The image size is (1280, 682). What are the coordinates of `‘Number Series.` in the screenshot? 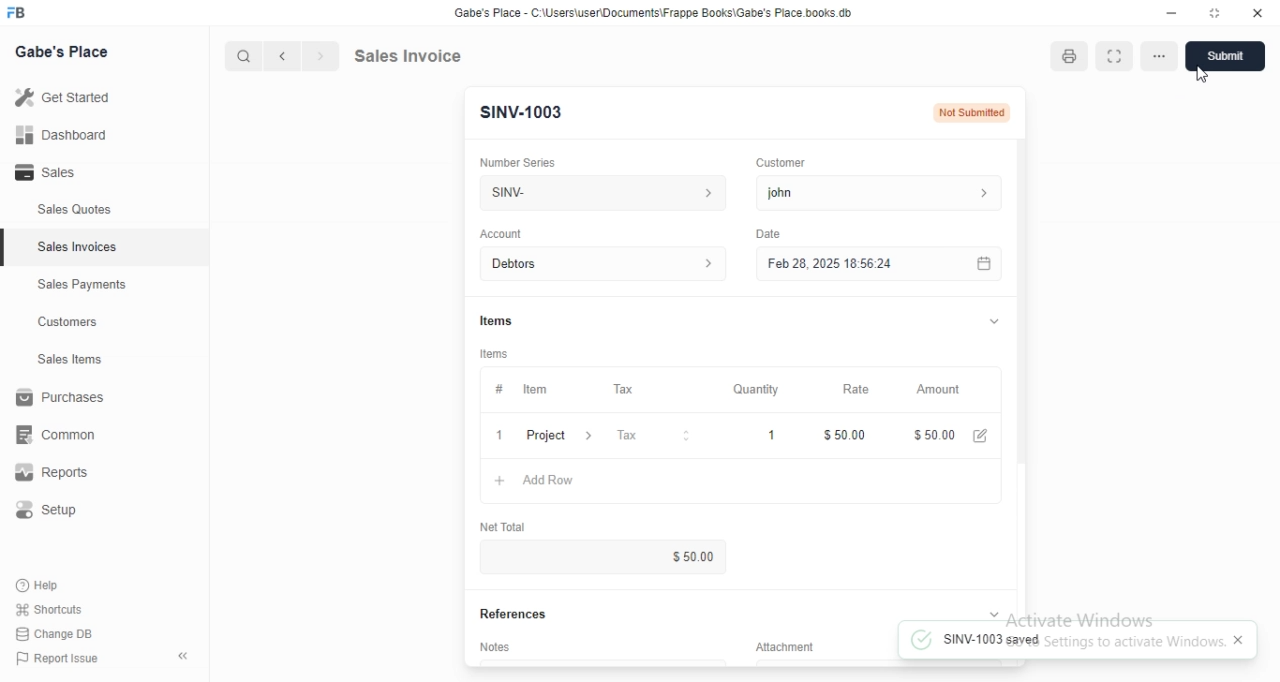 It's located at (520, 161).